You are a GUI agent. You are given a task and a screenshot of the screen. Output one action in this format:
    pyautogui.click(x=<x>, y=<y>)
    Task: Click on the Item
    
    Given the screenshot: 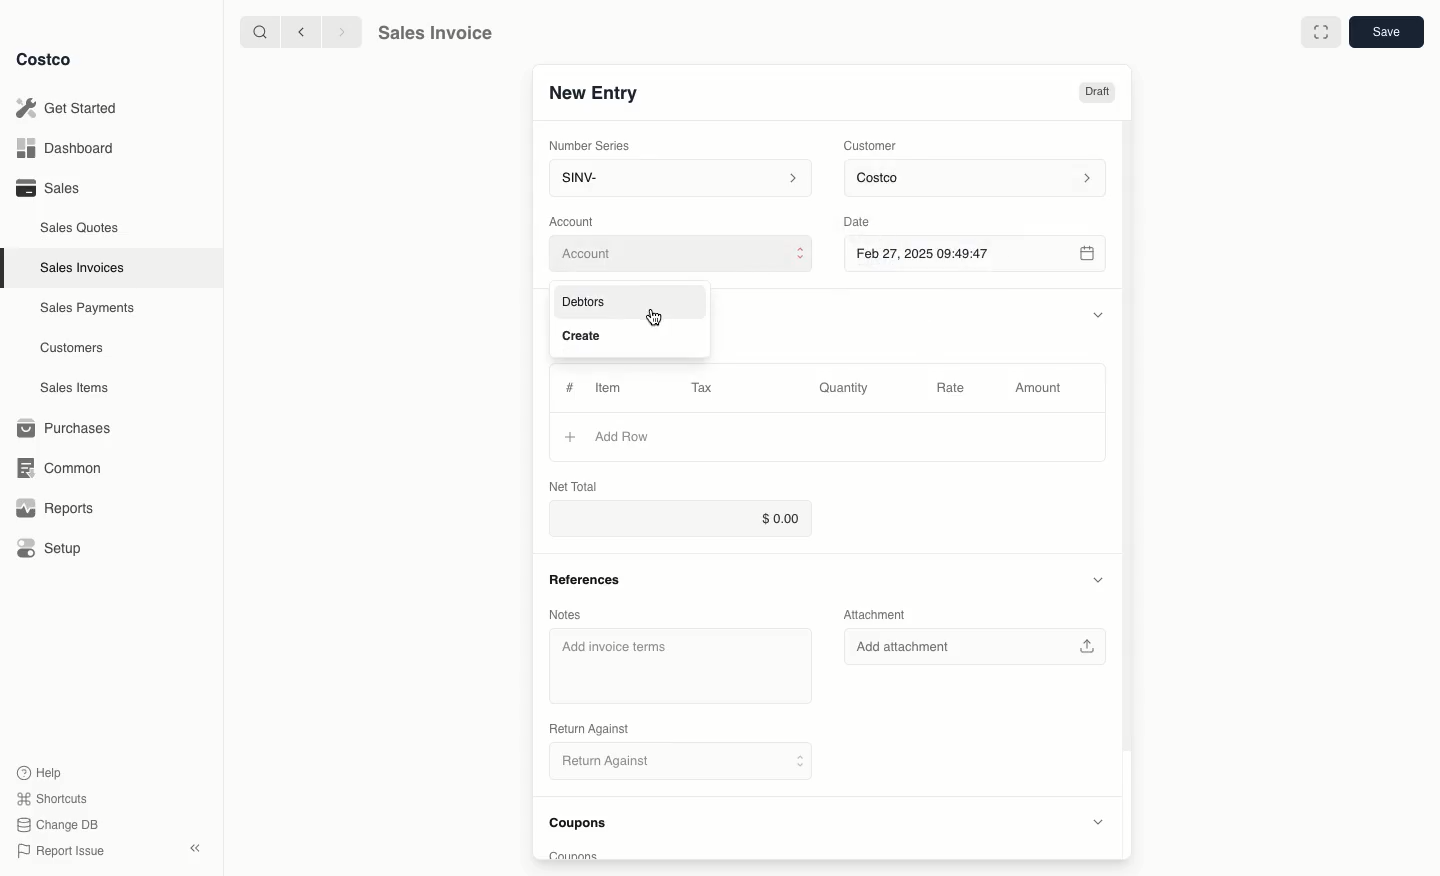 What is the action you would take?
    pyautogui.click(x=610, y=387)
    